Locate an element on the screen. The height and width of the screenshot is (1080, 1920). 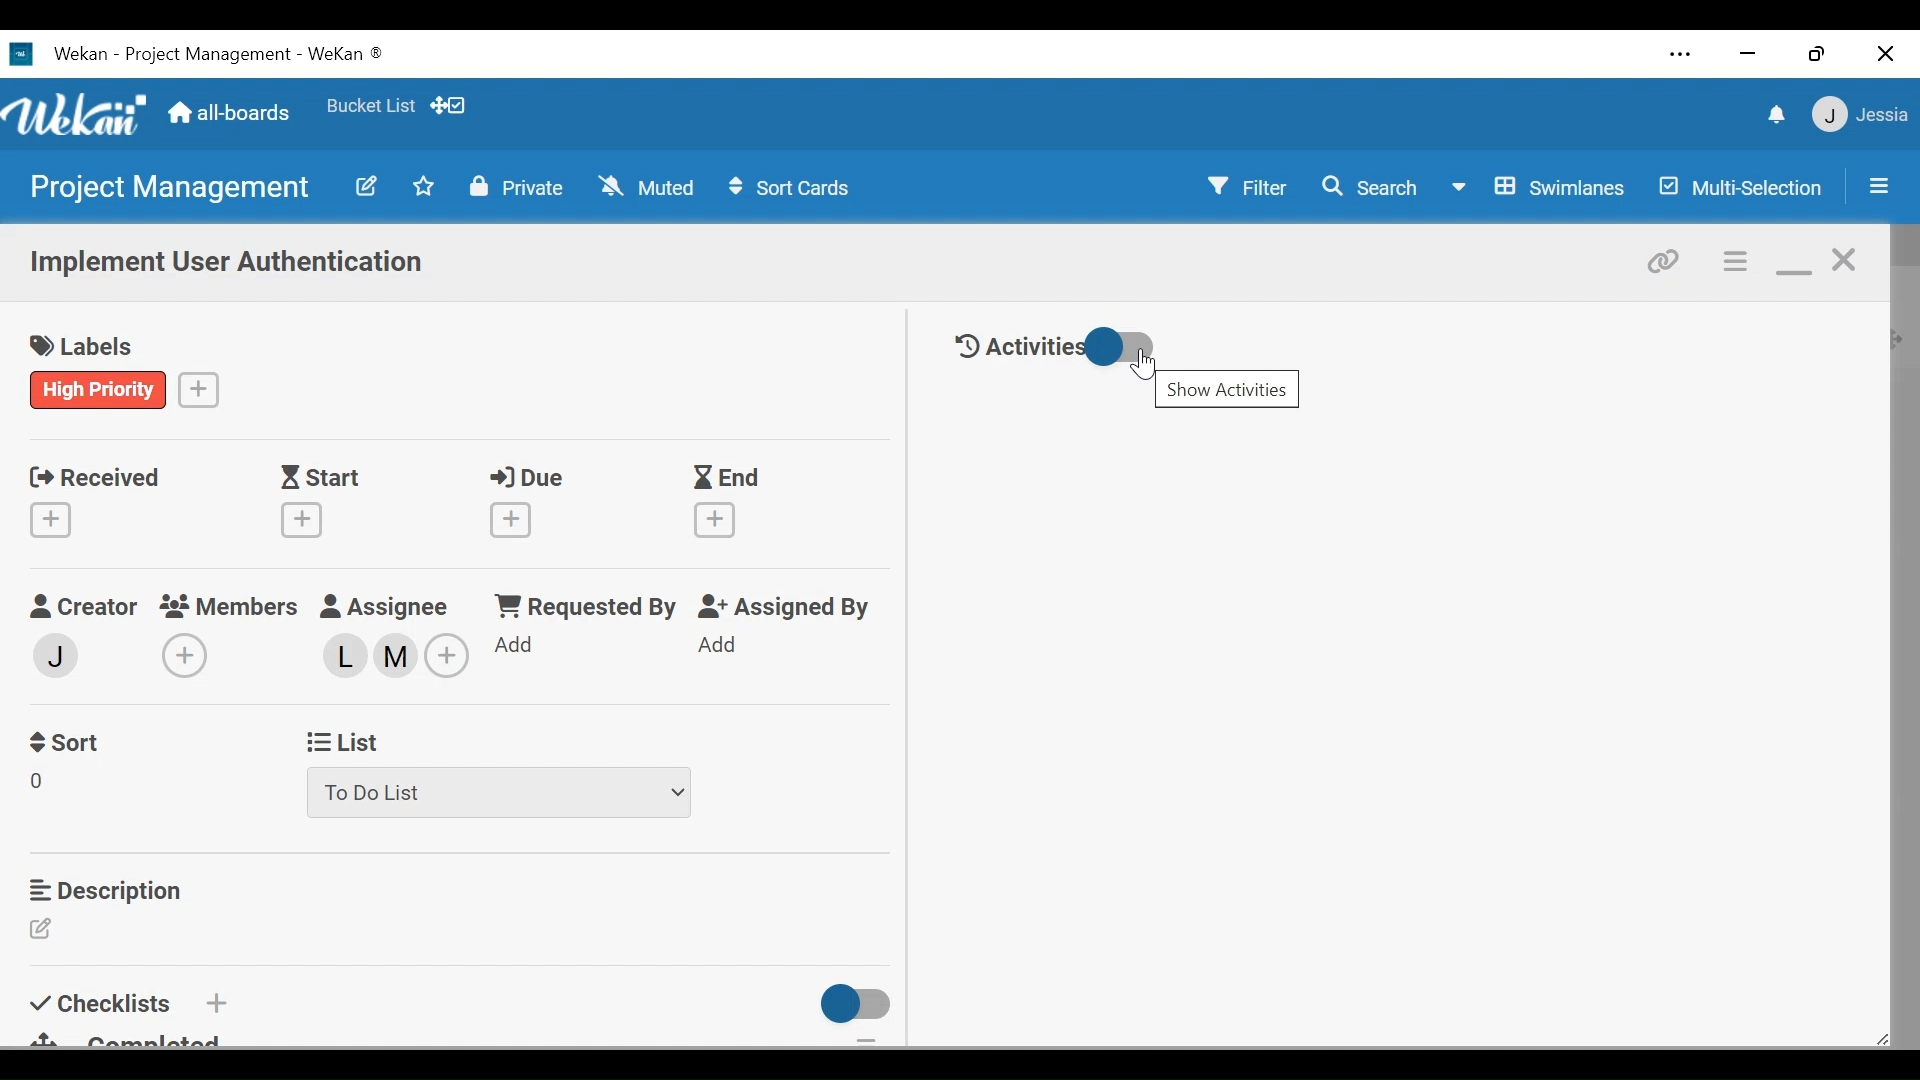
Show is located at coordinates (1149, 366).